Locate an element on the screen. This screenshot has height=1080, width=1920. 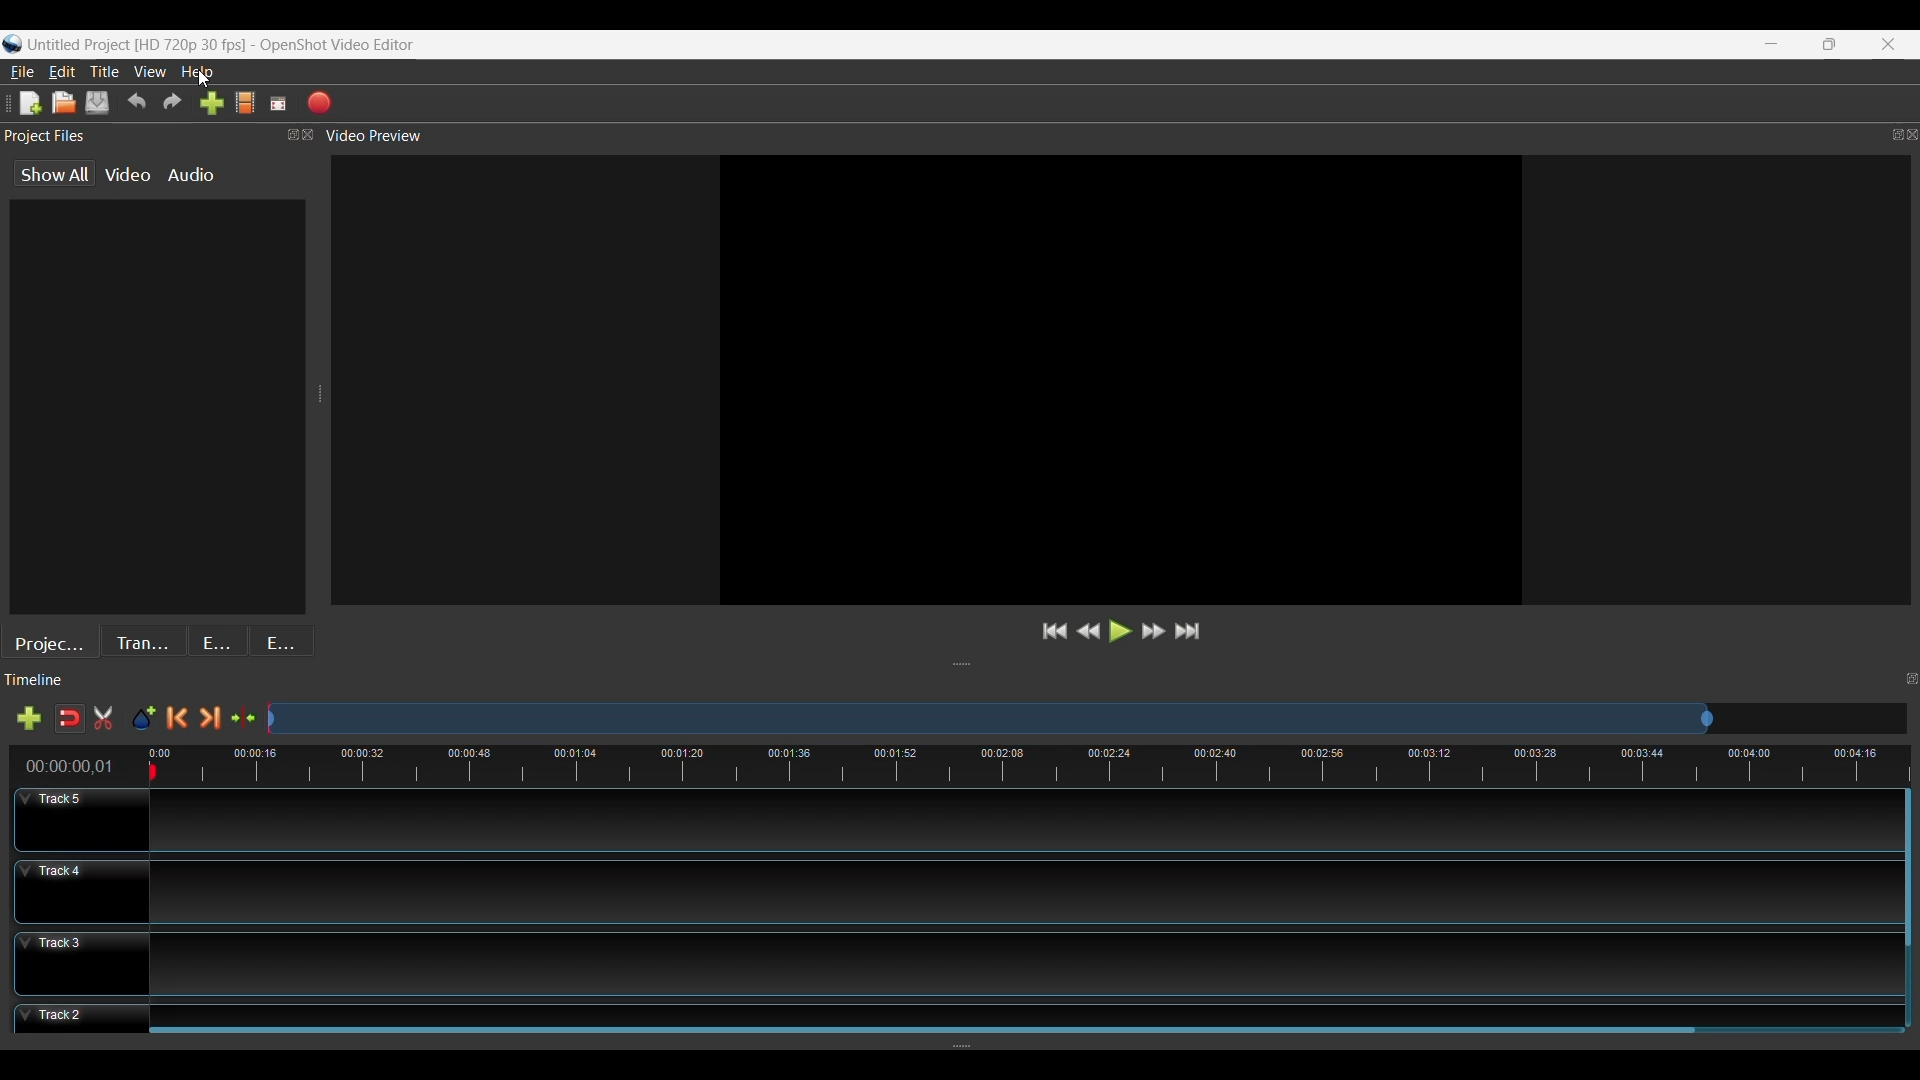
Edit is located at coordinates (62, 70).